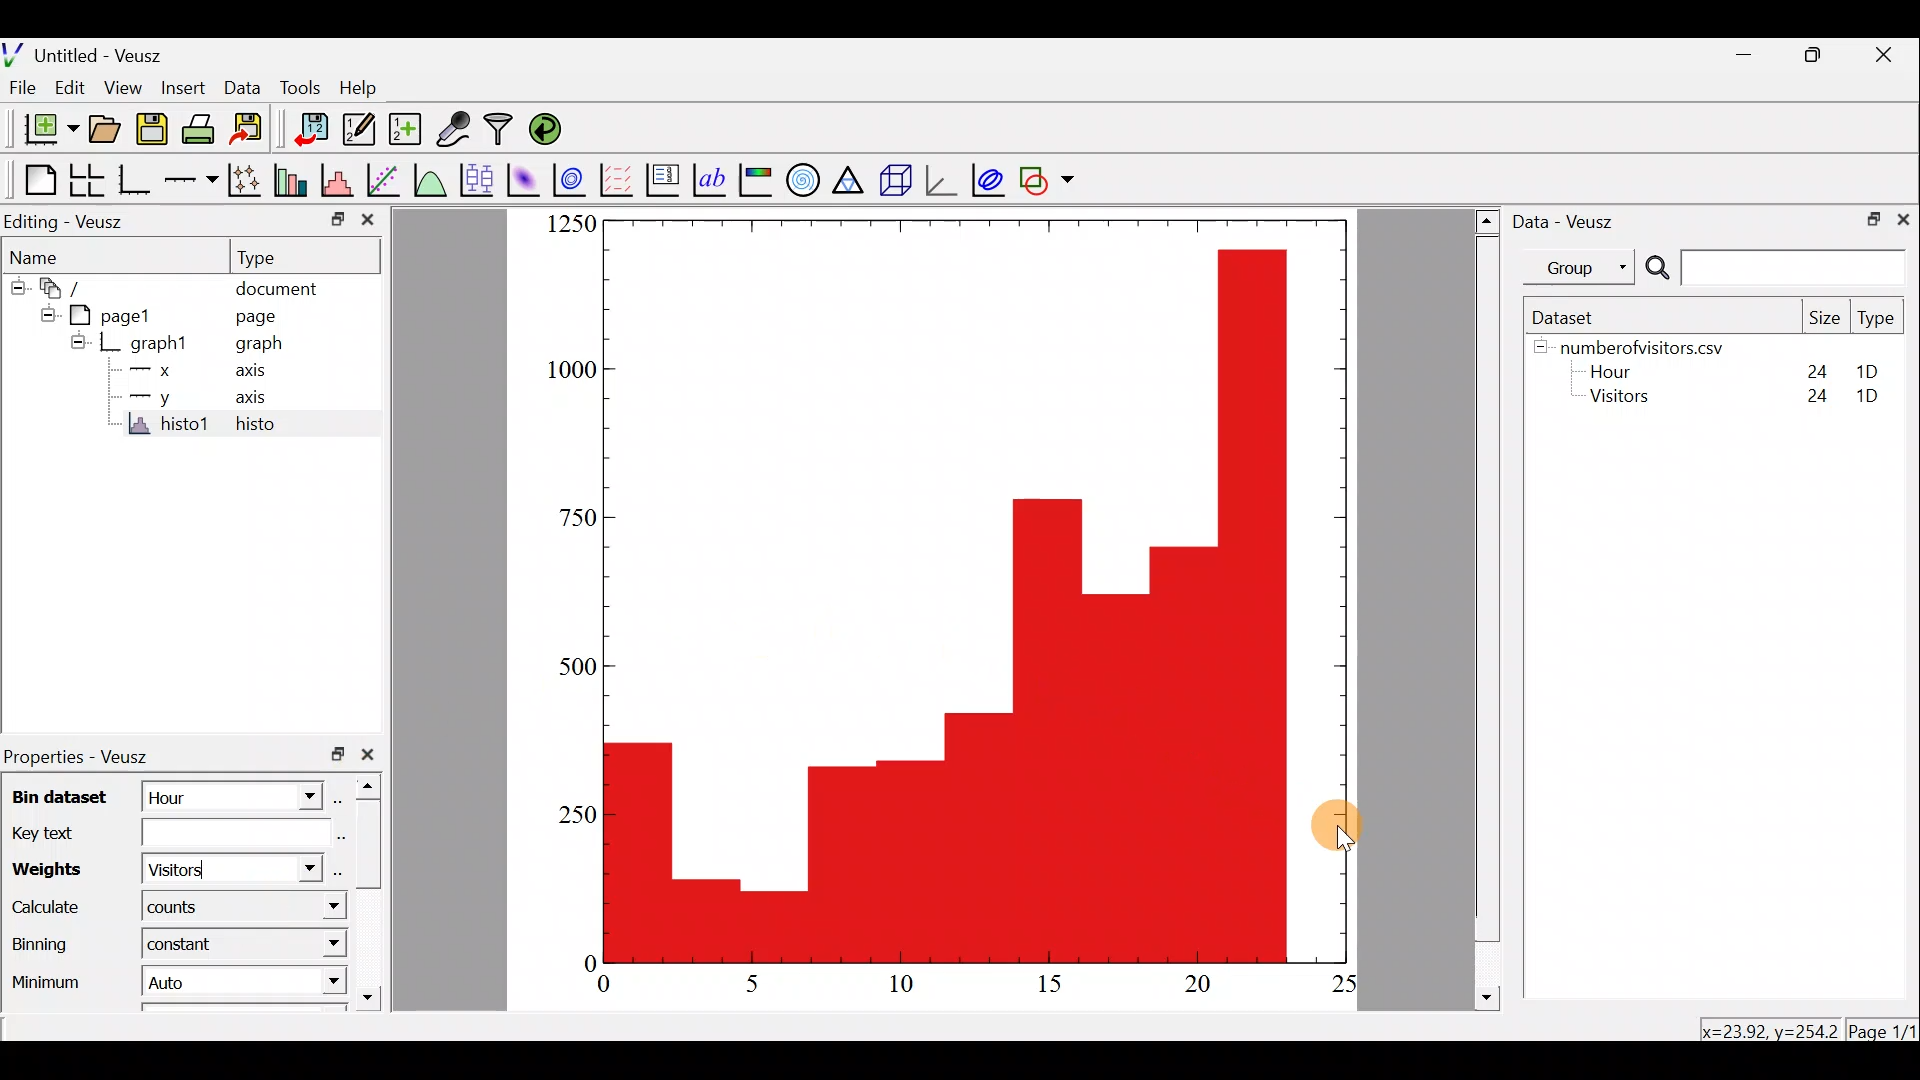  What do you see at coordinates (305, 128) in the screenshot?
I see `import data into Veusz` at bounding box center [305, 128].